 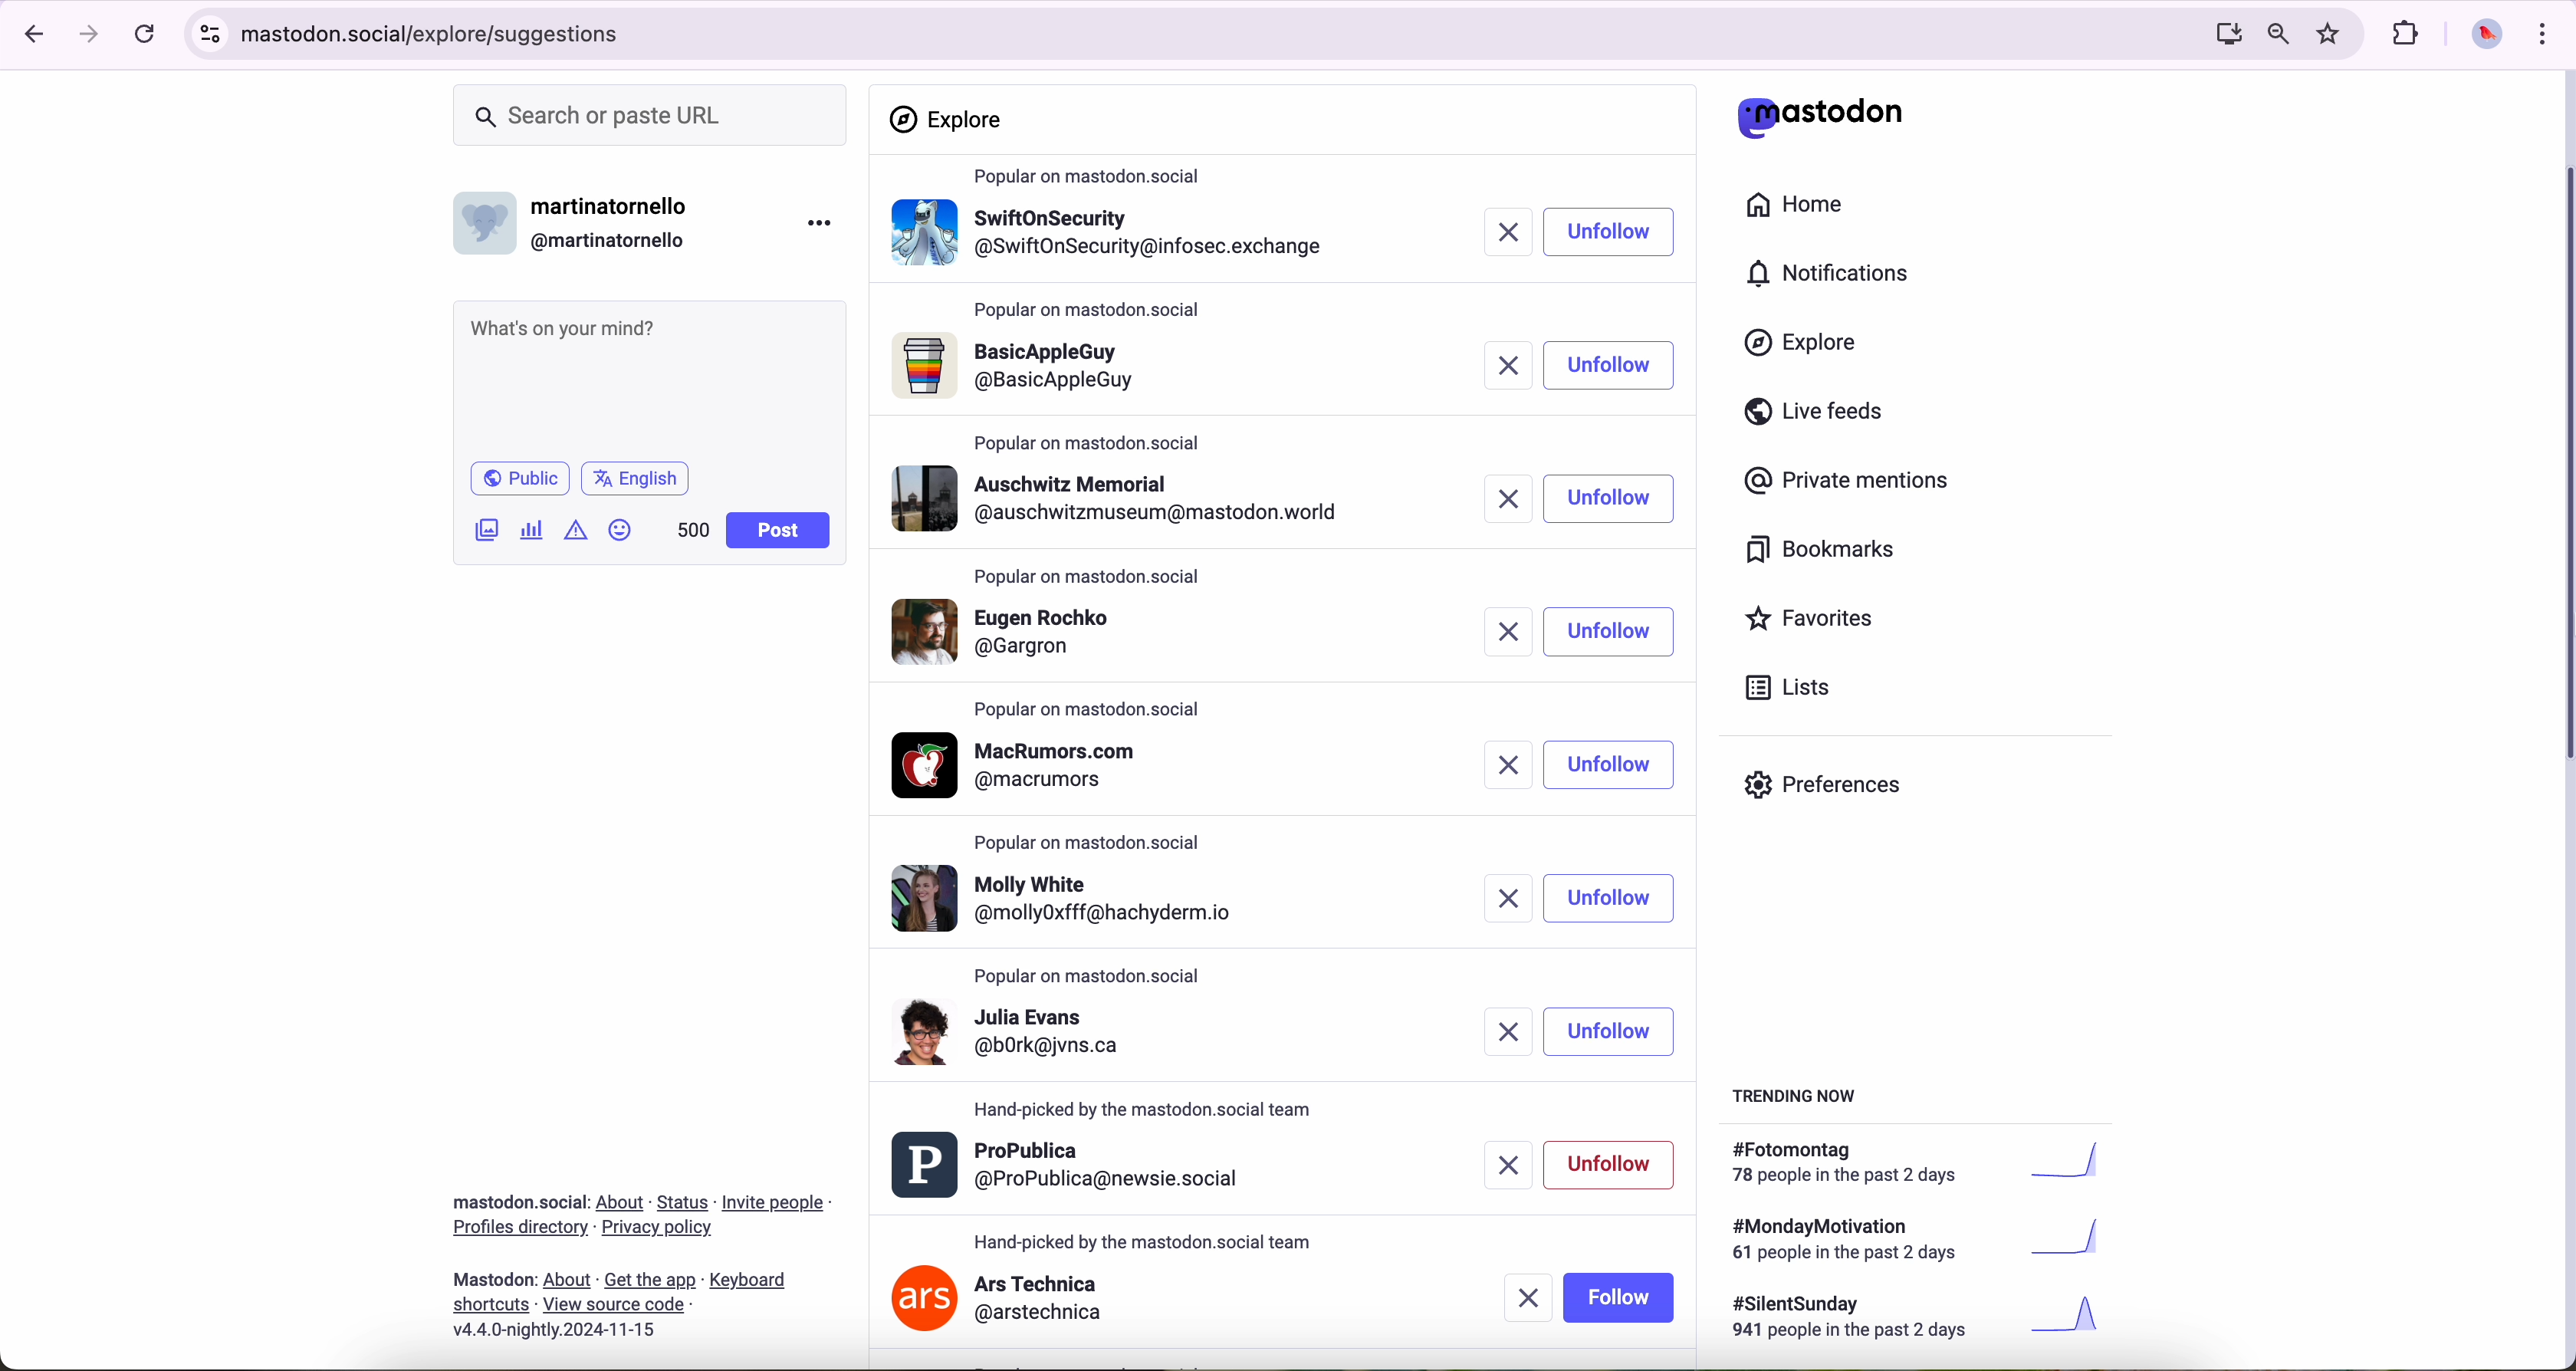 What do you see at coordinates (1114, 372) in the screenshot?
I see `profile` at bounding box center [1114, 372].